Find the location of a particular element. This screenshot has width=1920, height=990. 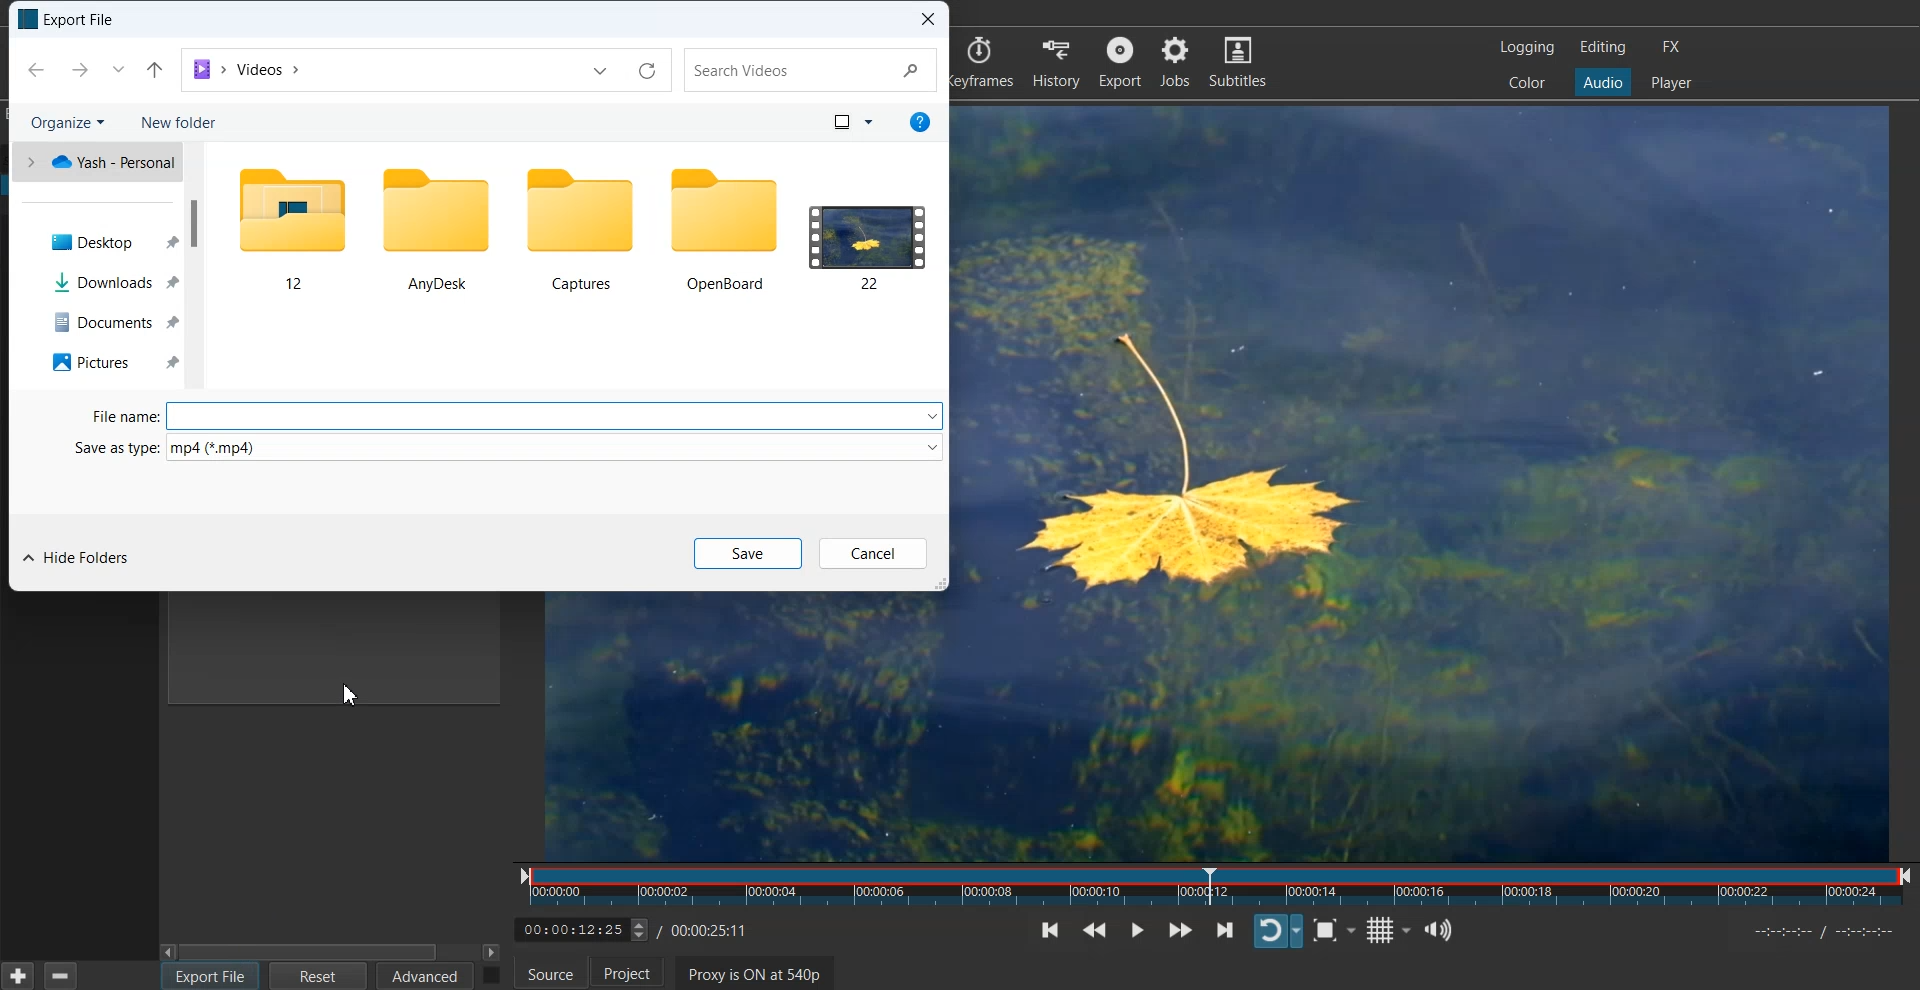

previous is located at coordinates (33, 70).